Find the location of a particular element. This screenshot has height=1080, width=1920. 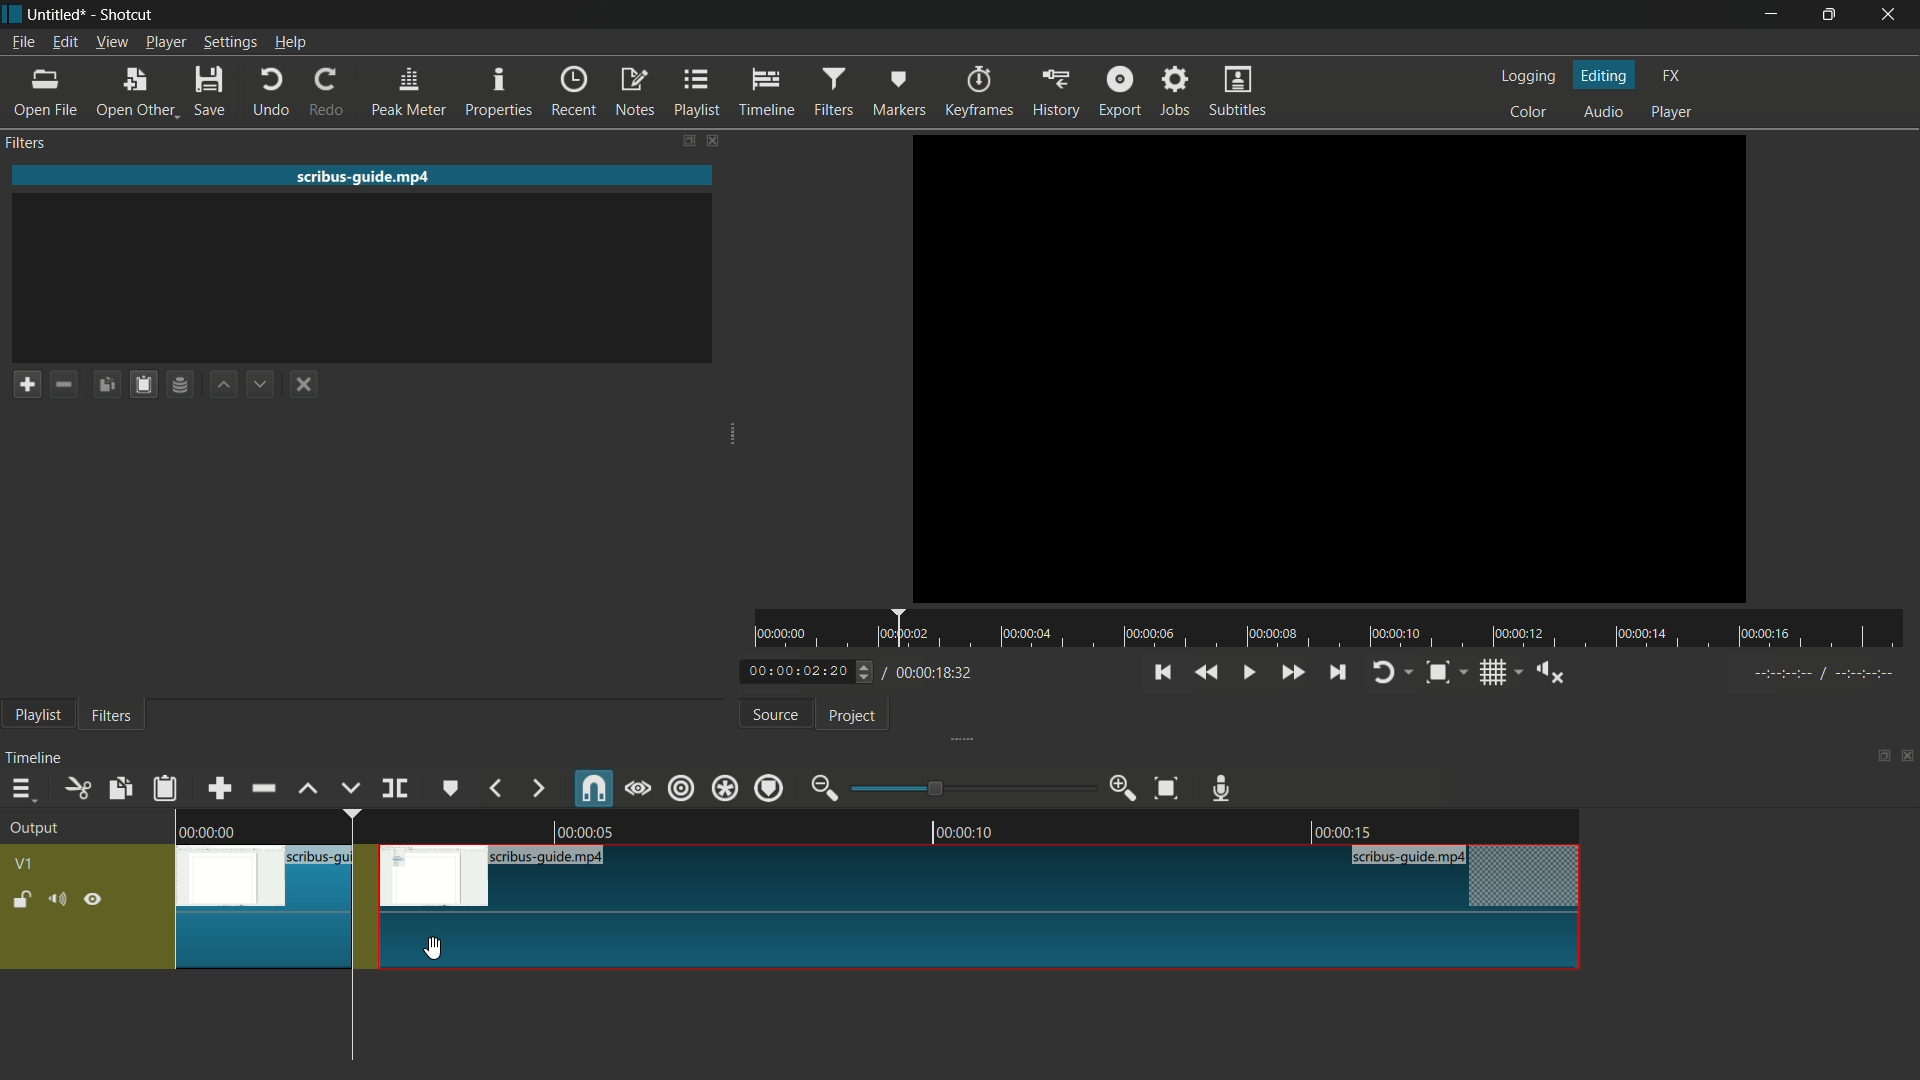

project is located at coordinates (850, 716).